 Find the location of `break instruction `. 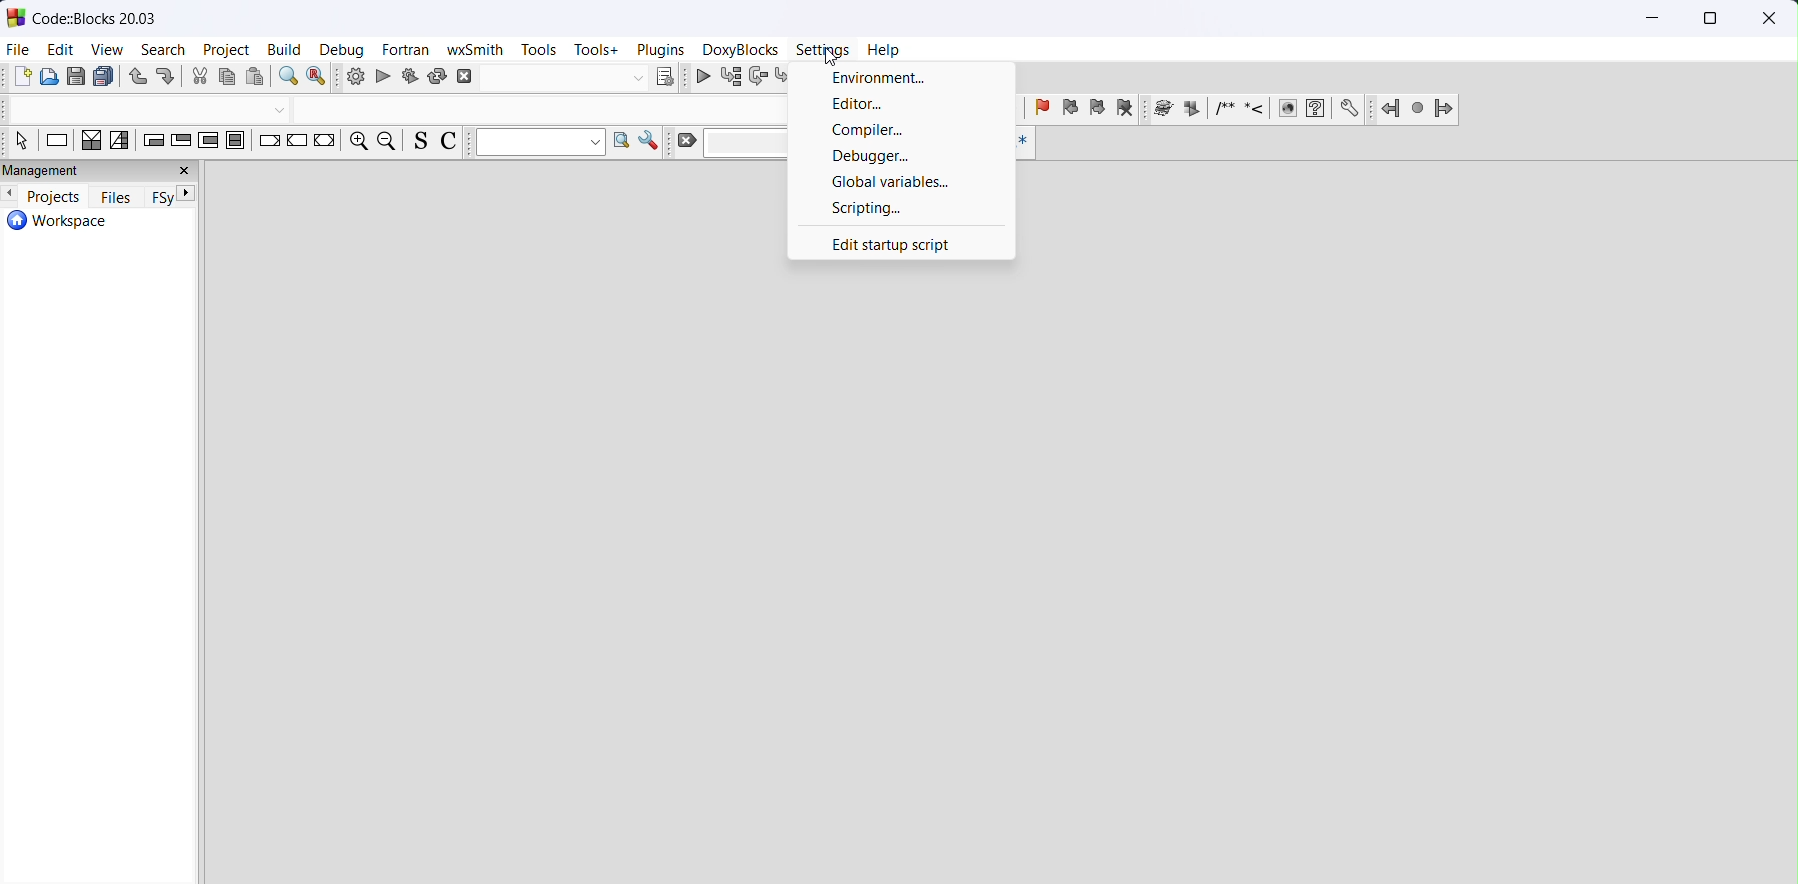

break instruction  is located at coordinates (269, 143).